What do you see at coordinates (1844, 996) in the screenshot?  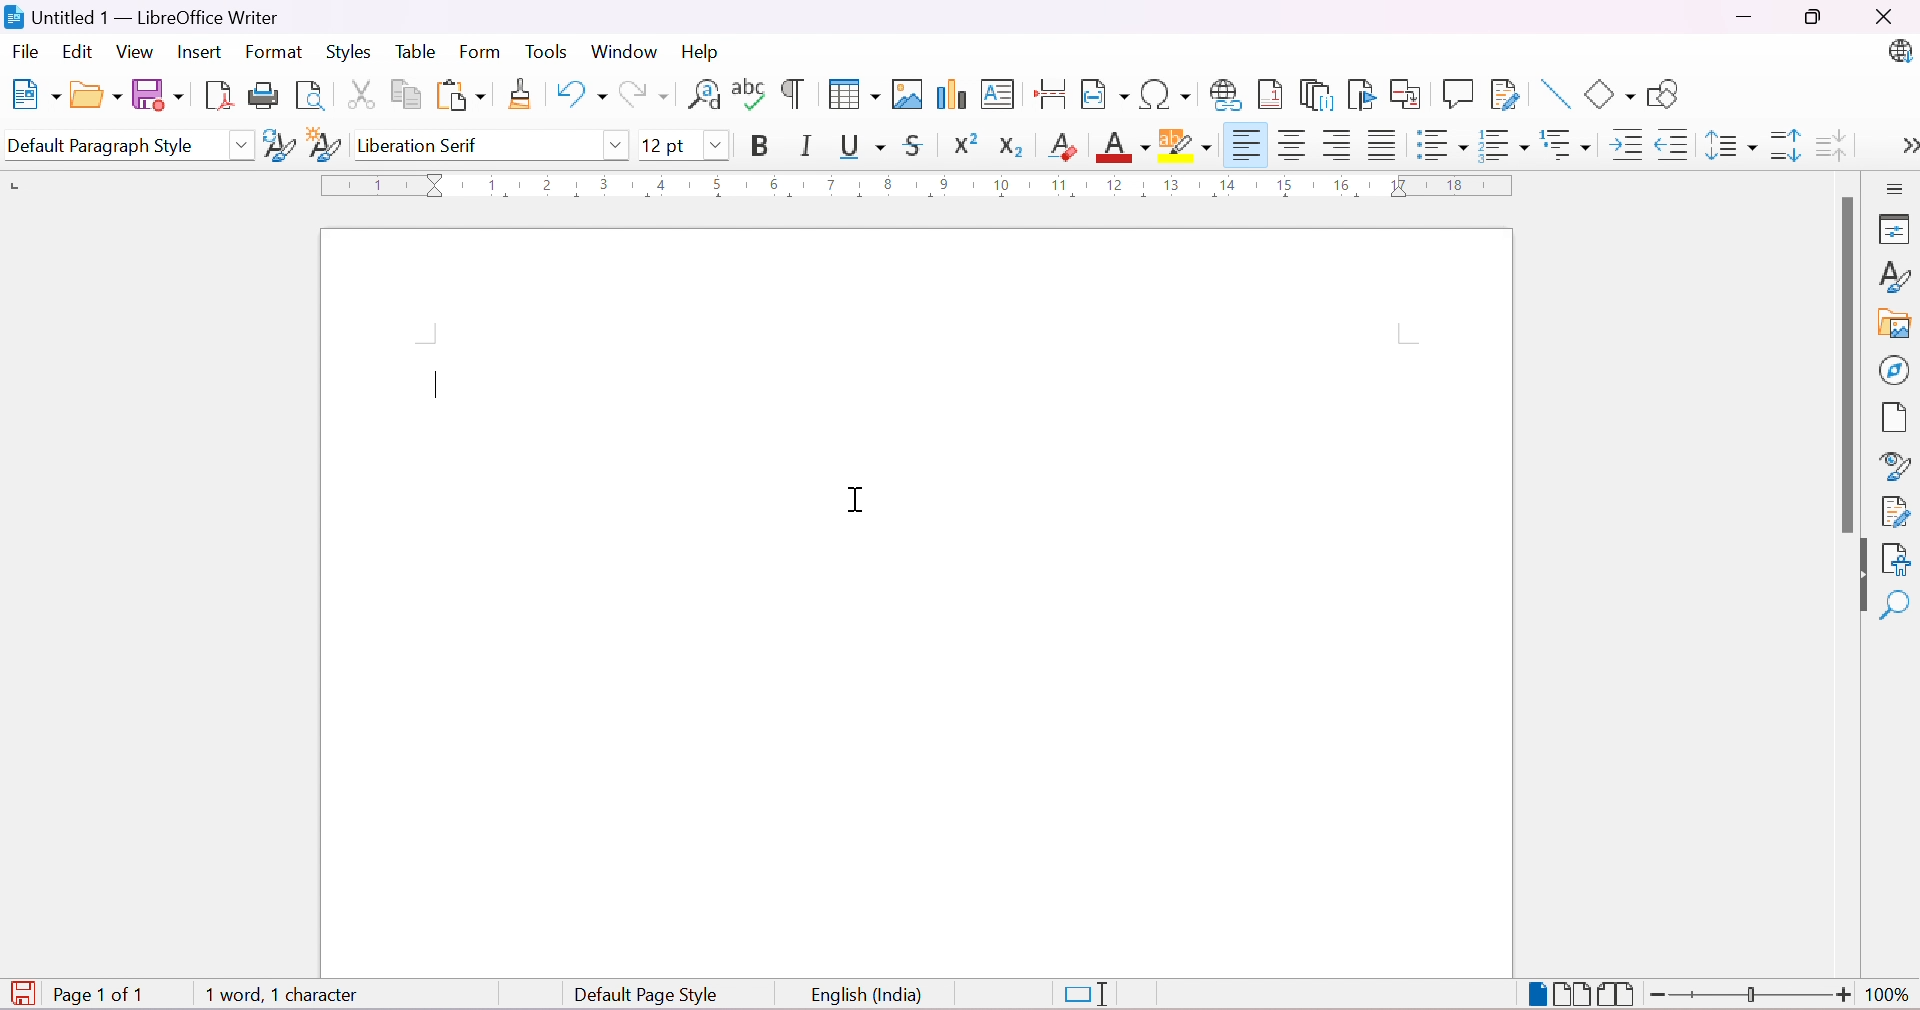 I see `Zoom In` at bounding box center [1844, 996].